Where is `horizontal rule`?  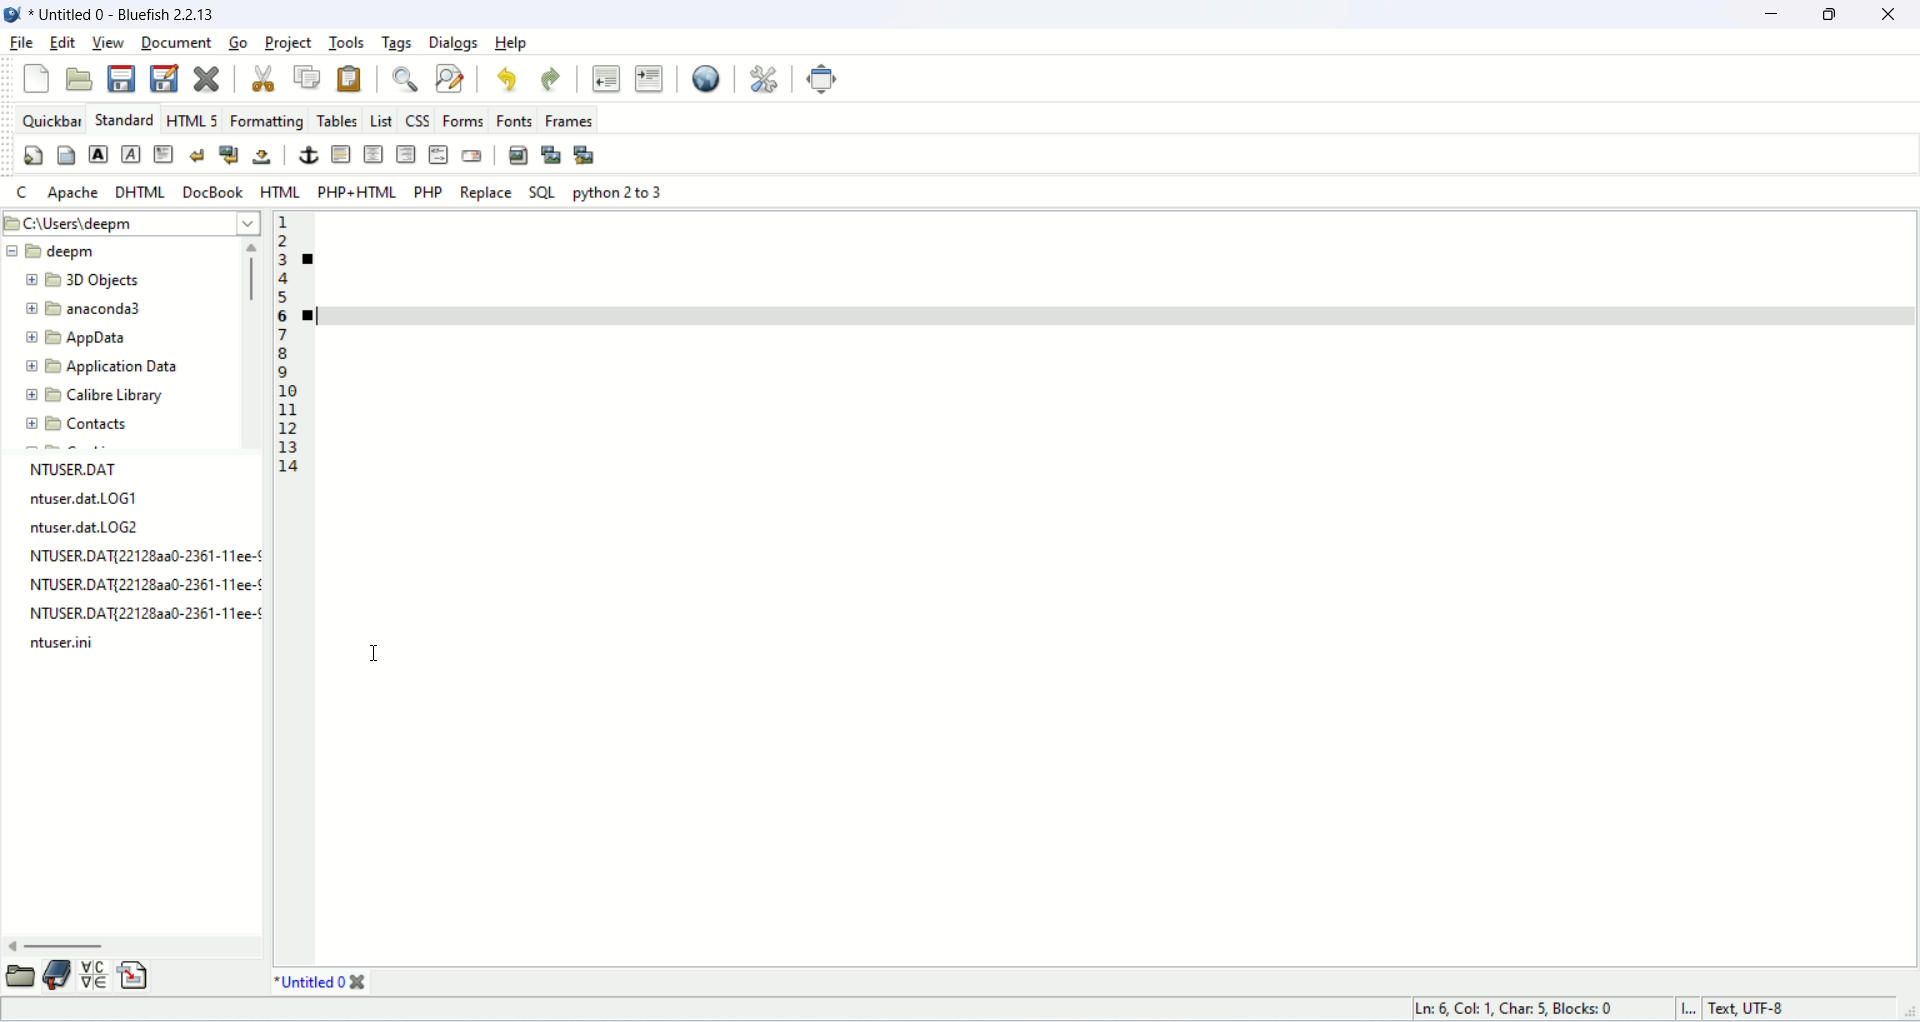
horizontal rule is located at coordinates (343, 154).